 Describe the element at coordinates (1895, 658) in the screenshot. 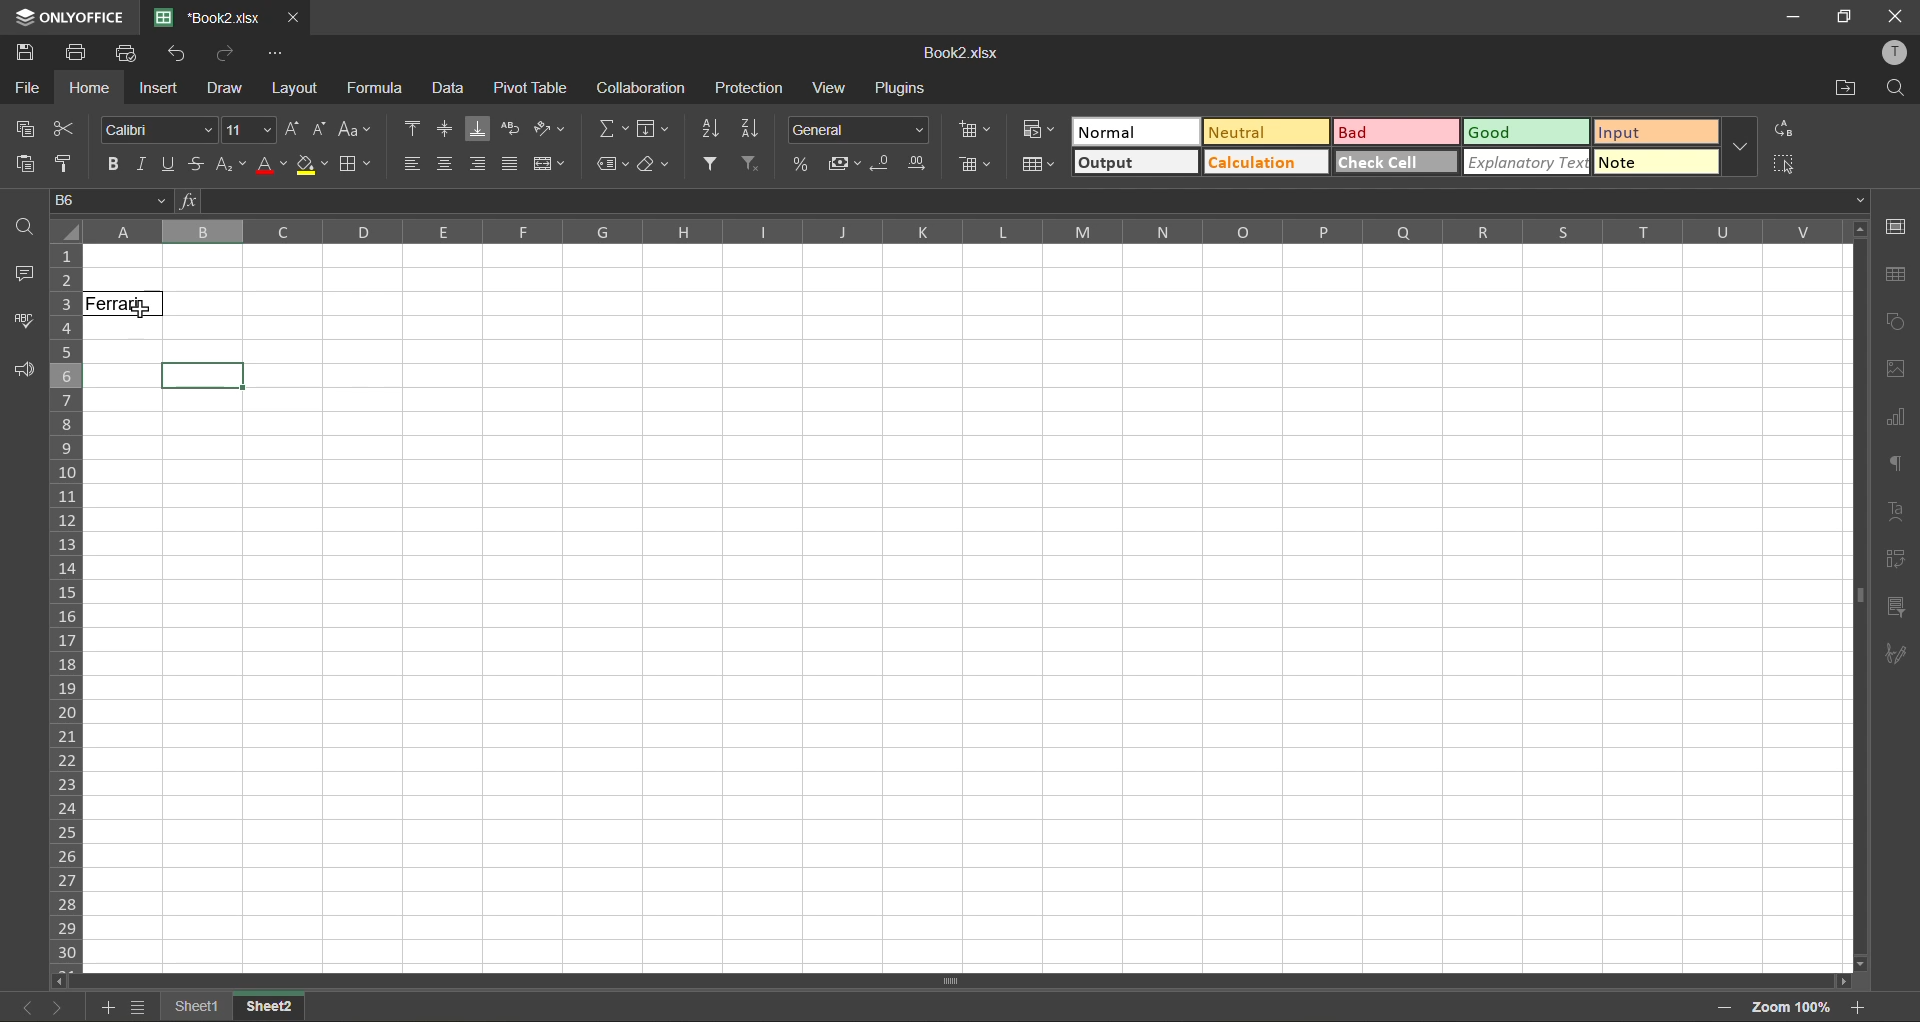

I see `signature` at that location.